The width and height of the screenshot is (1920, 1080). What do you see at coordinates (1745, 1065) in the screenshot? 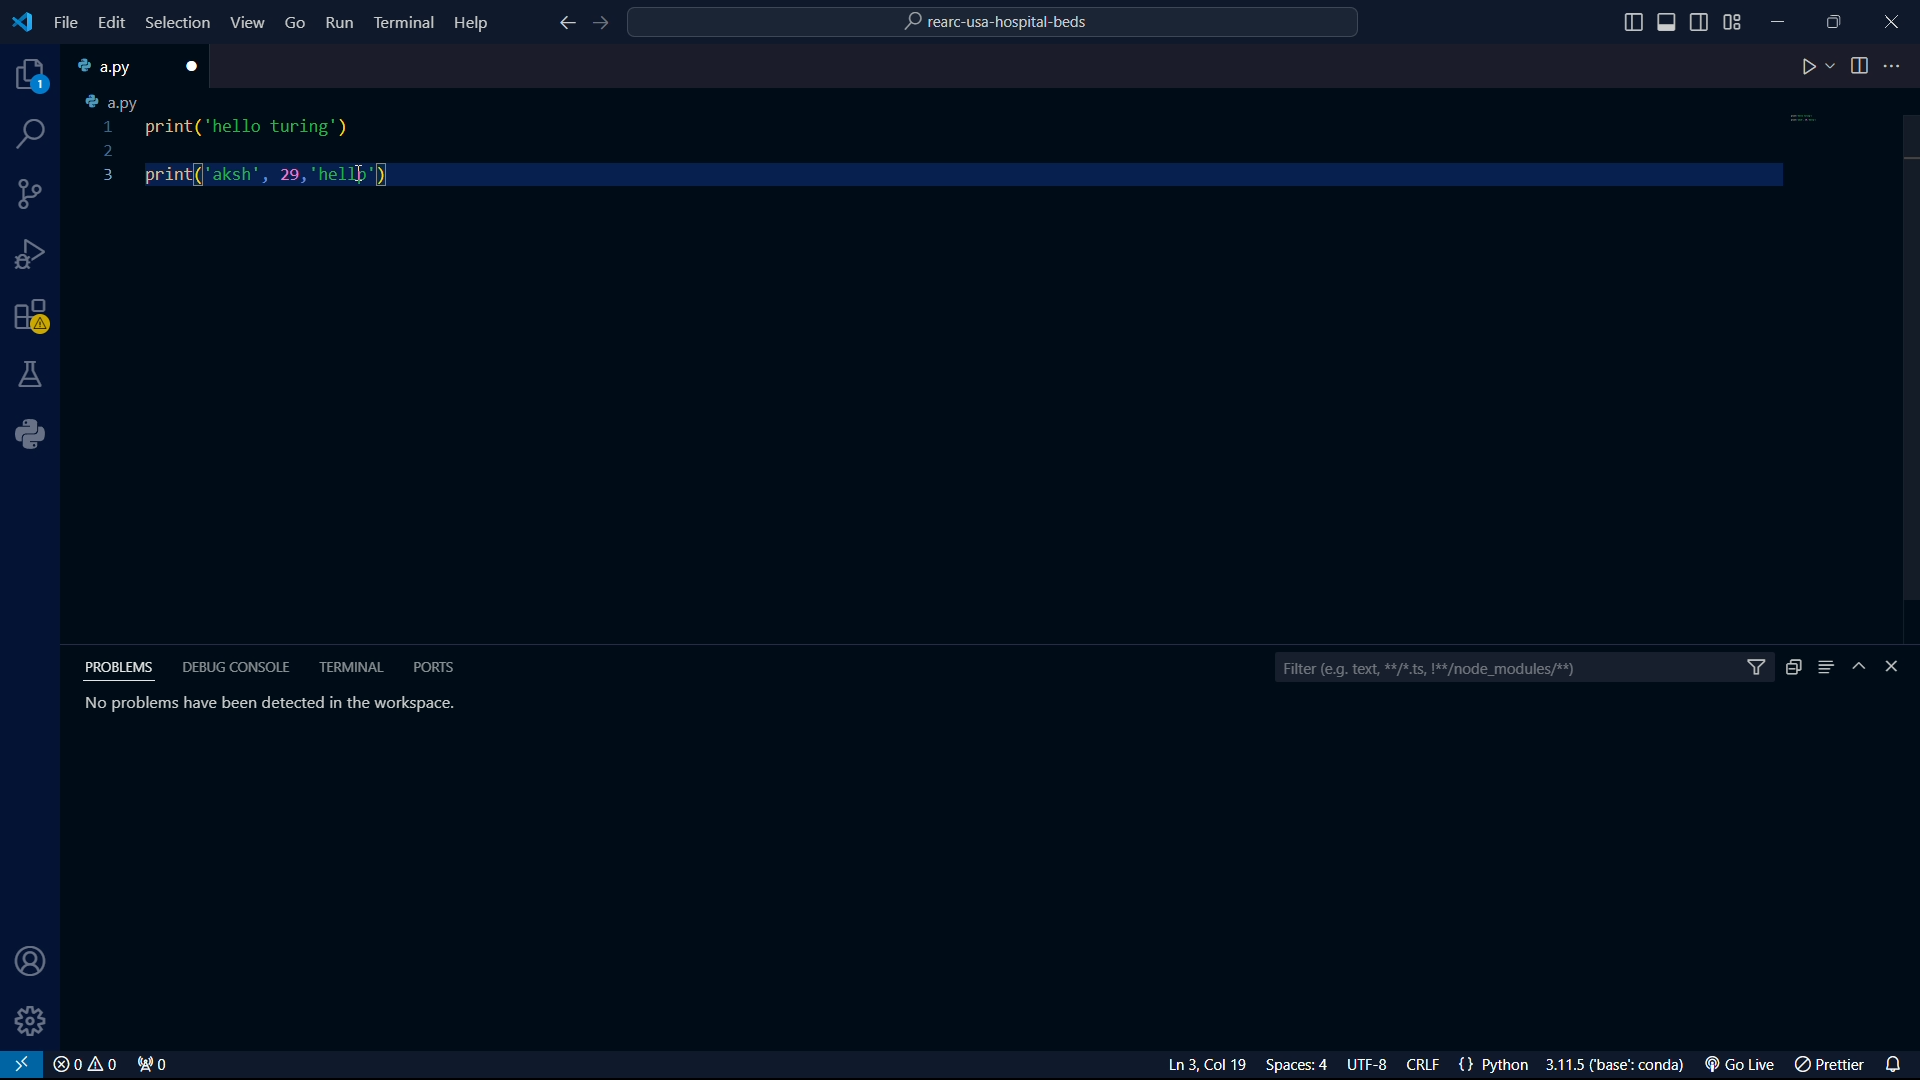
I see `Go Live` at bounding box center [1745, 1065].